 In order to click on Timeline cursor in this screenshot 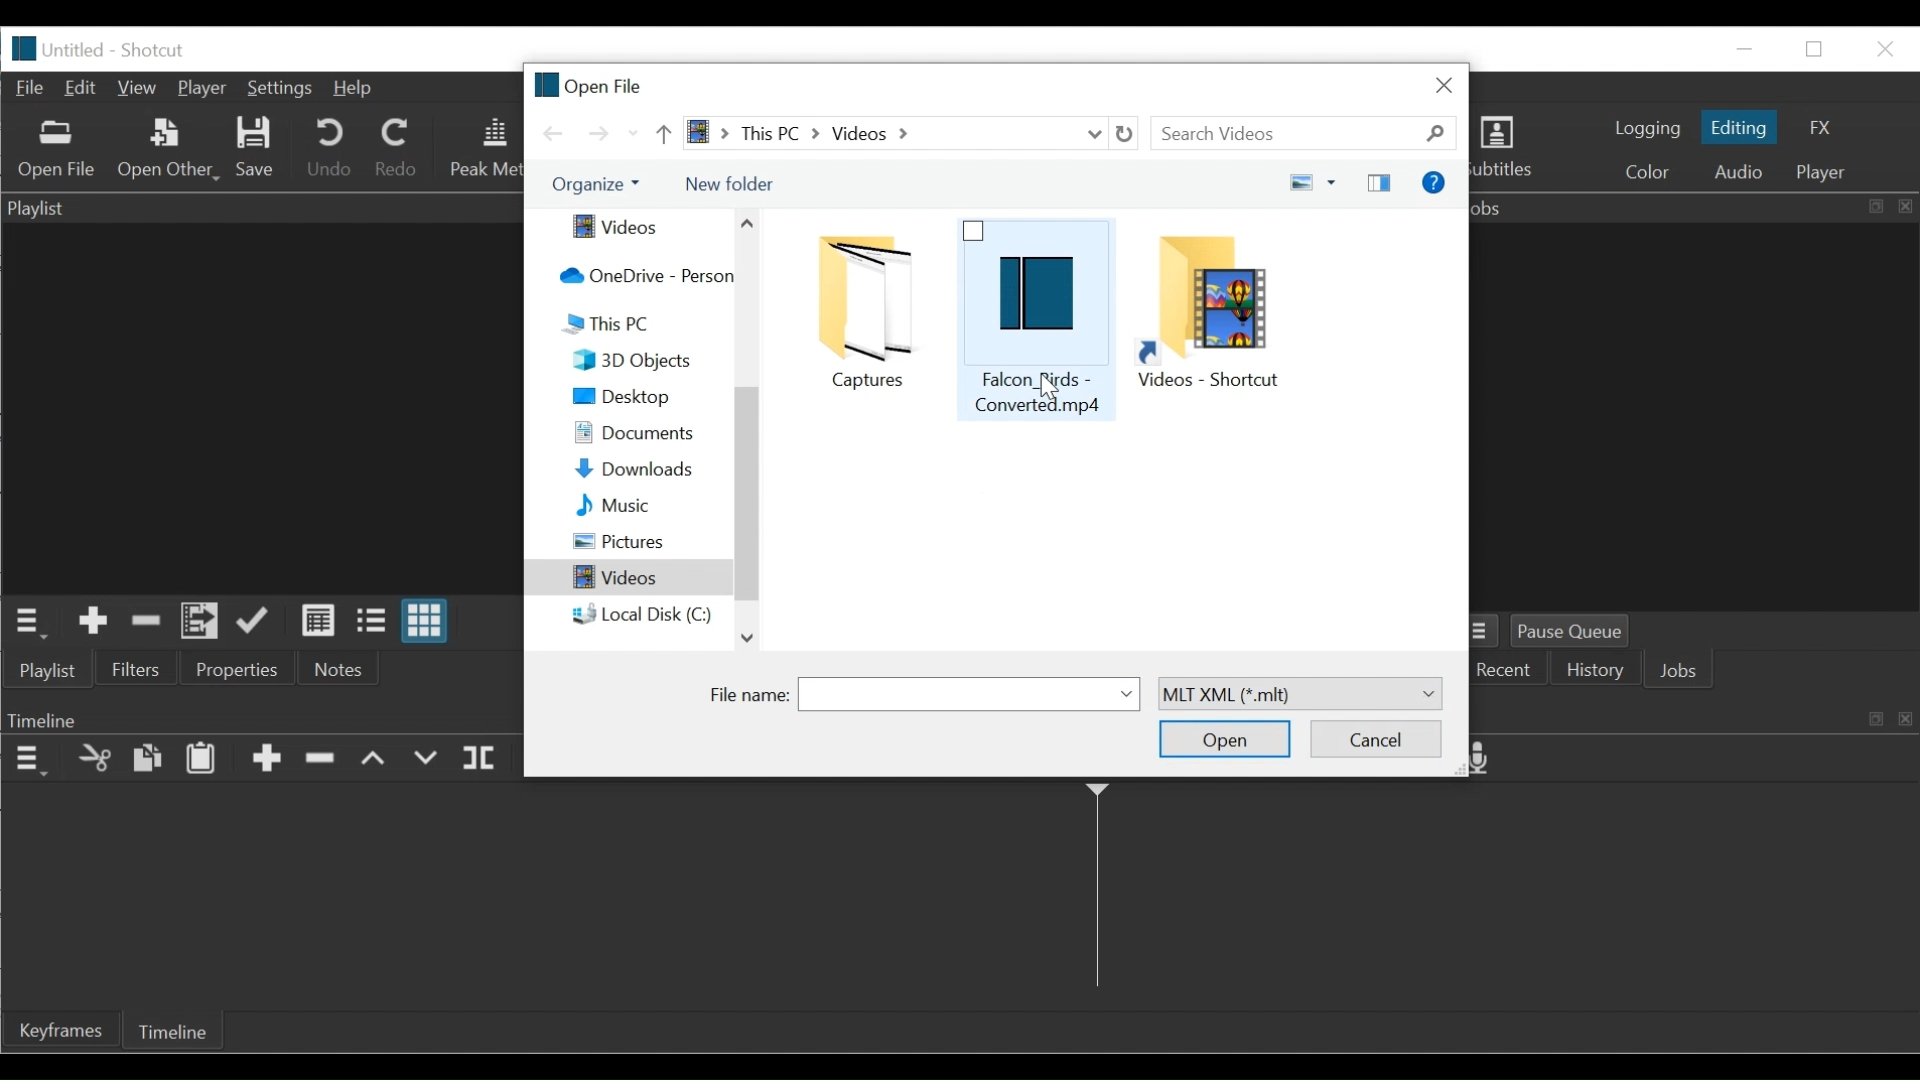, I will do `click(1096, 892)`.